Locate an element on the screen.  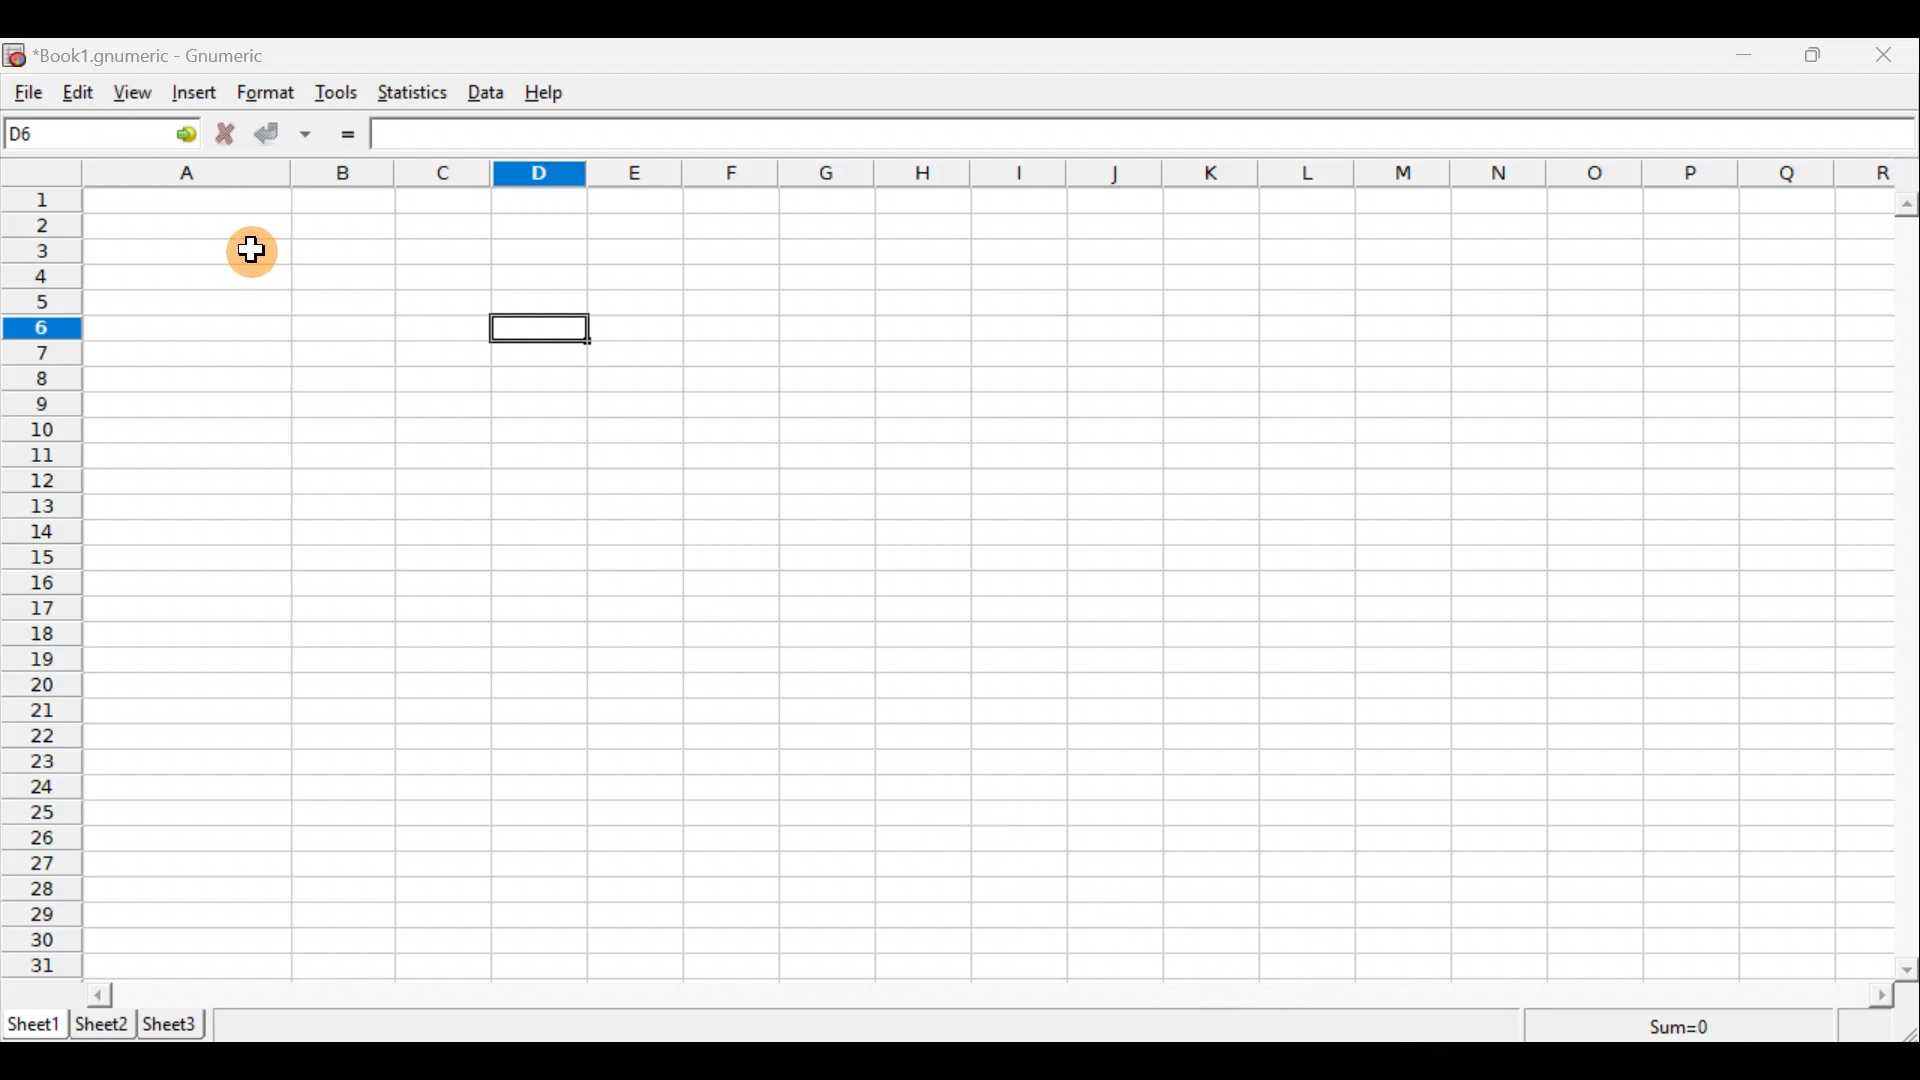
Enter formula is located at coordinates (355, 134).